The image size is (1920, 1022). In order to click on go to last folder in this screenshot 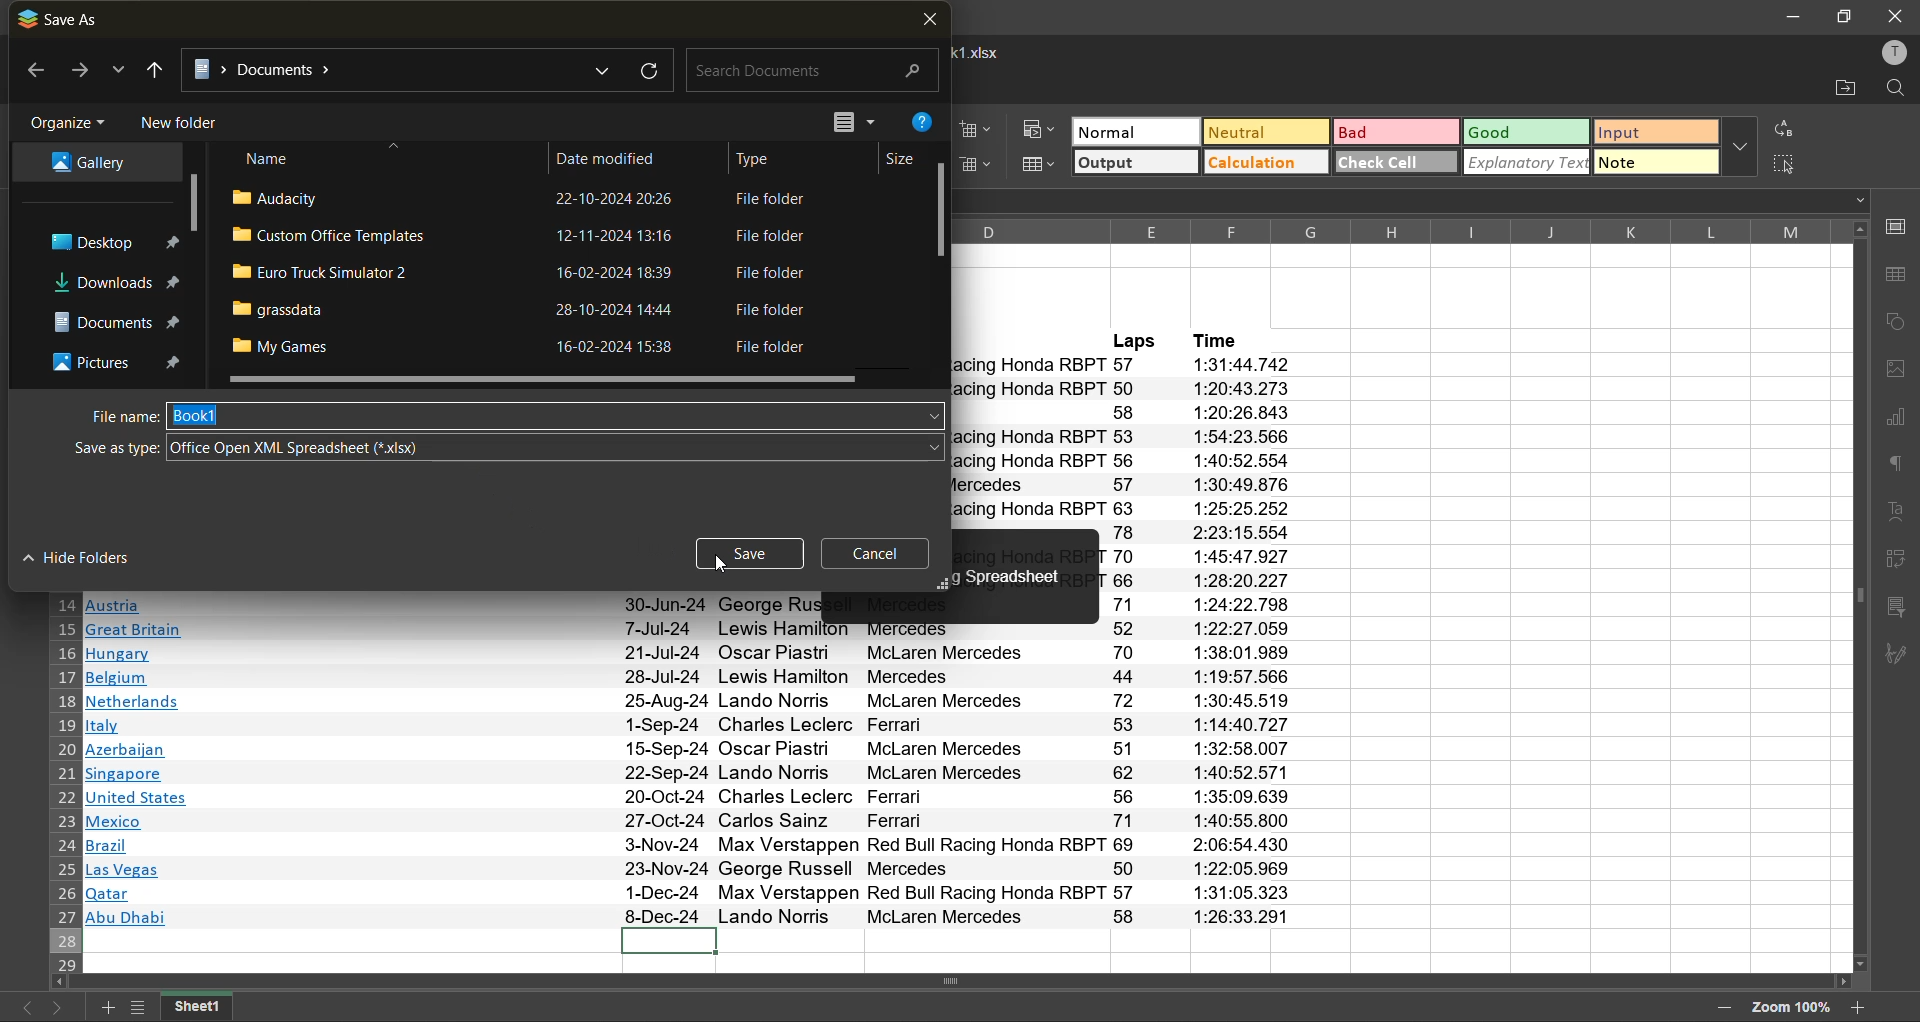, I will do `click(157, 72)`.